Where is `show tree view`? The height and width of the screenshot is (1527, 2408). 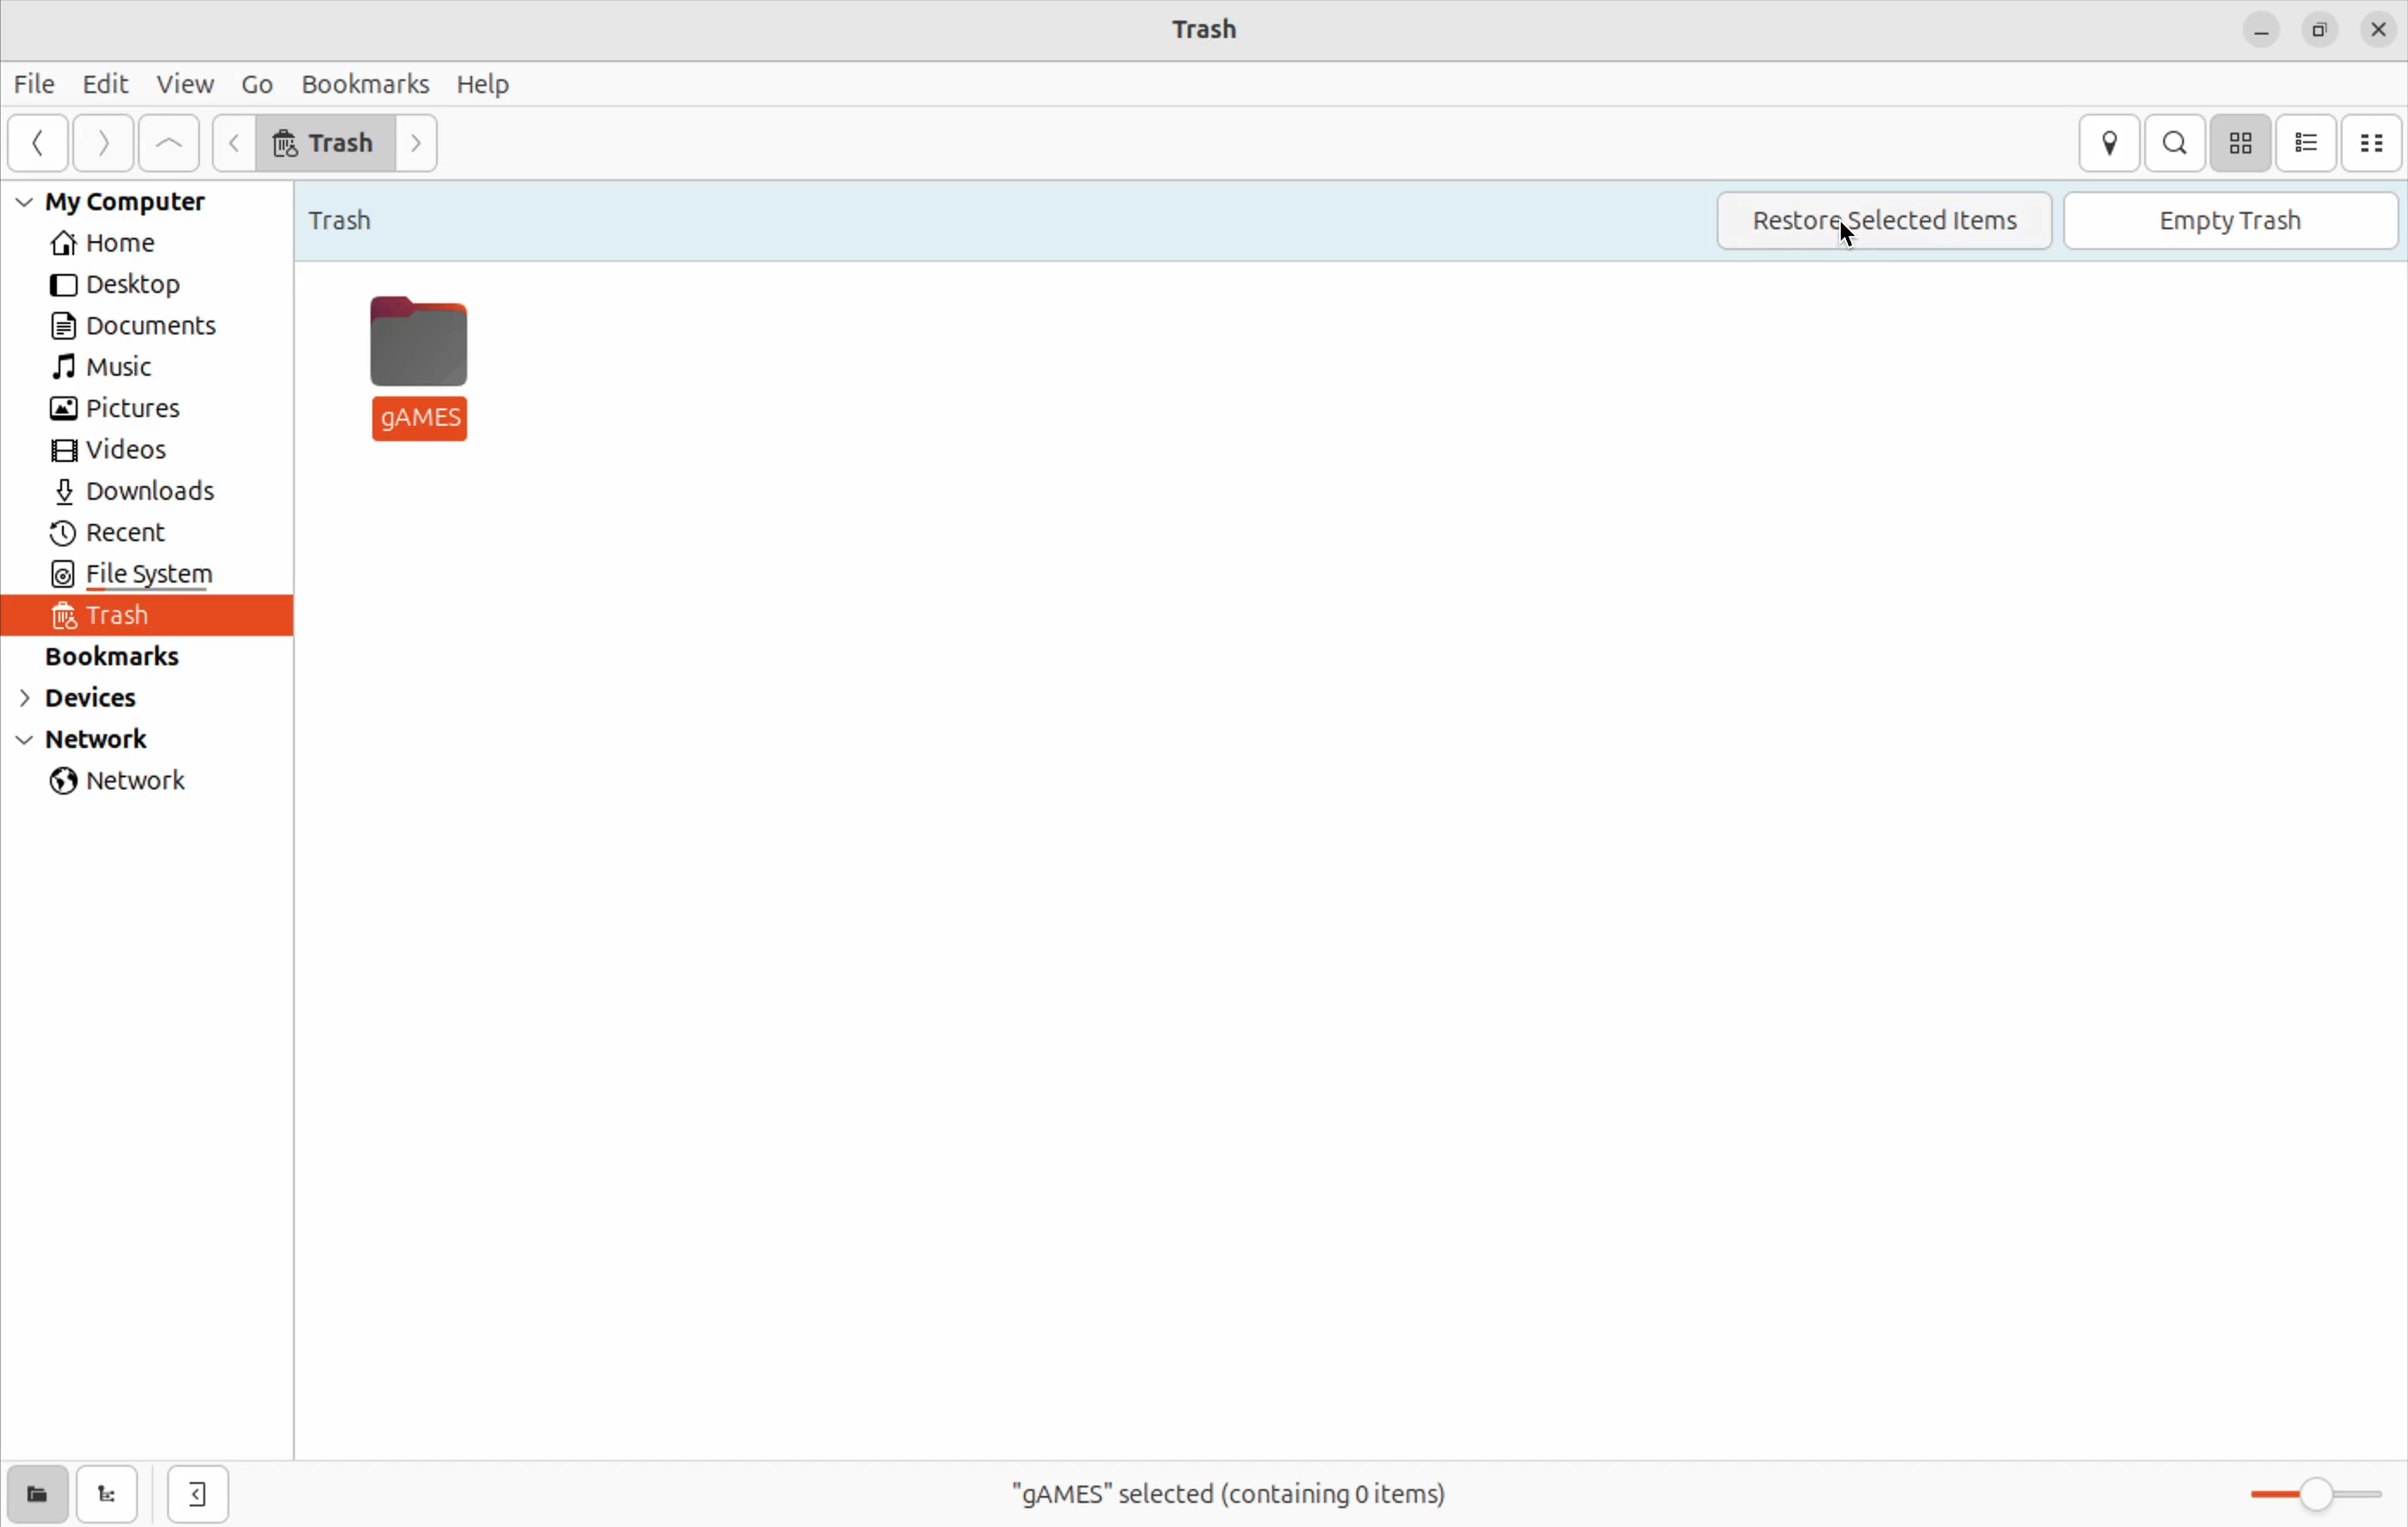 show tree view is located at coordinates (112, 1496).